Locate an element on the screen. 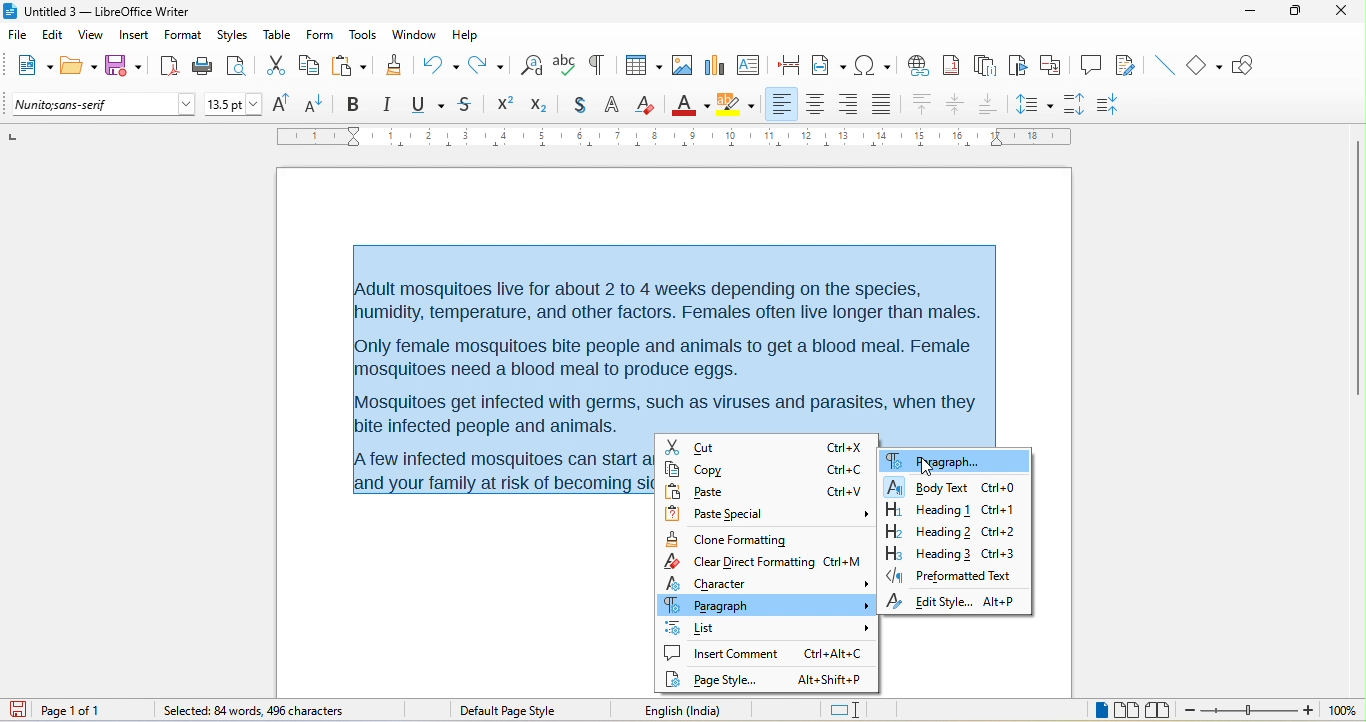 The height and width of the screenshot is (722, 1366). print preview is located at coordinates (241, 66).